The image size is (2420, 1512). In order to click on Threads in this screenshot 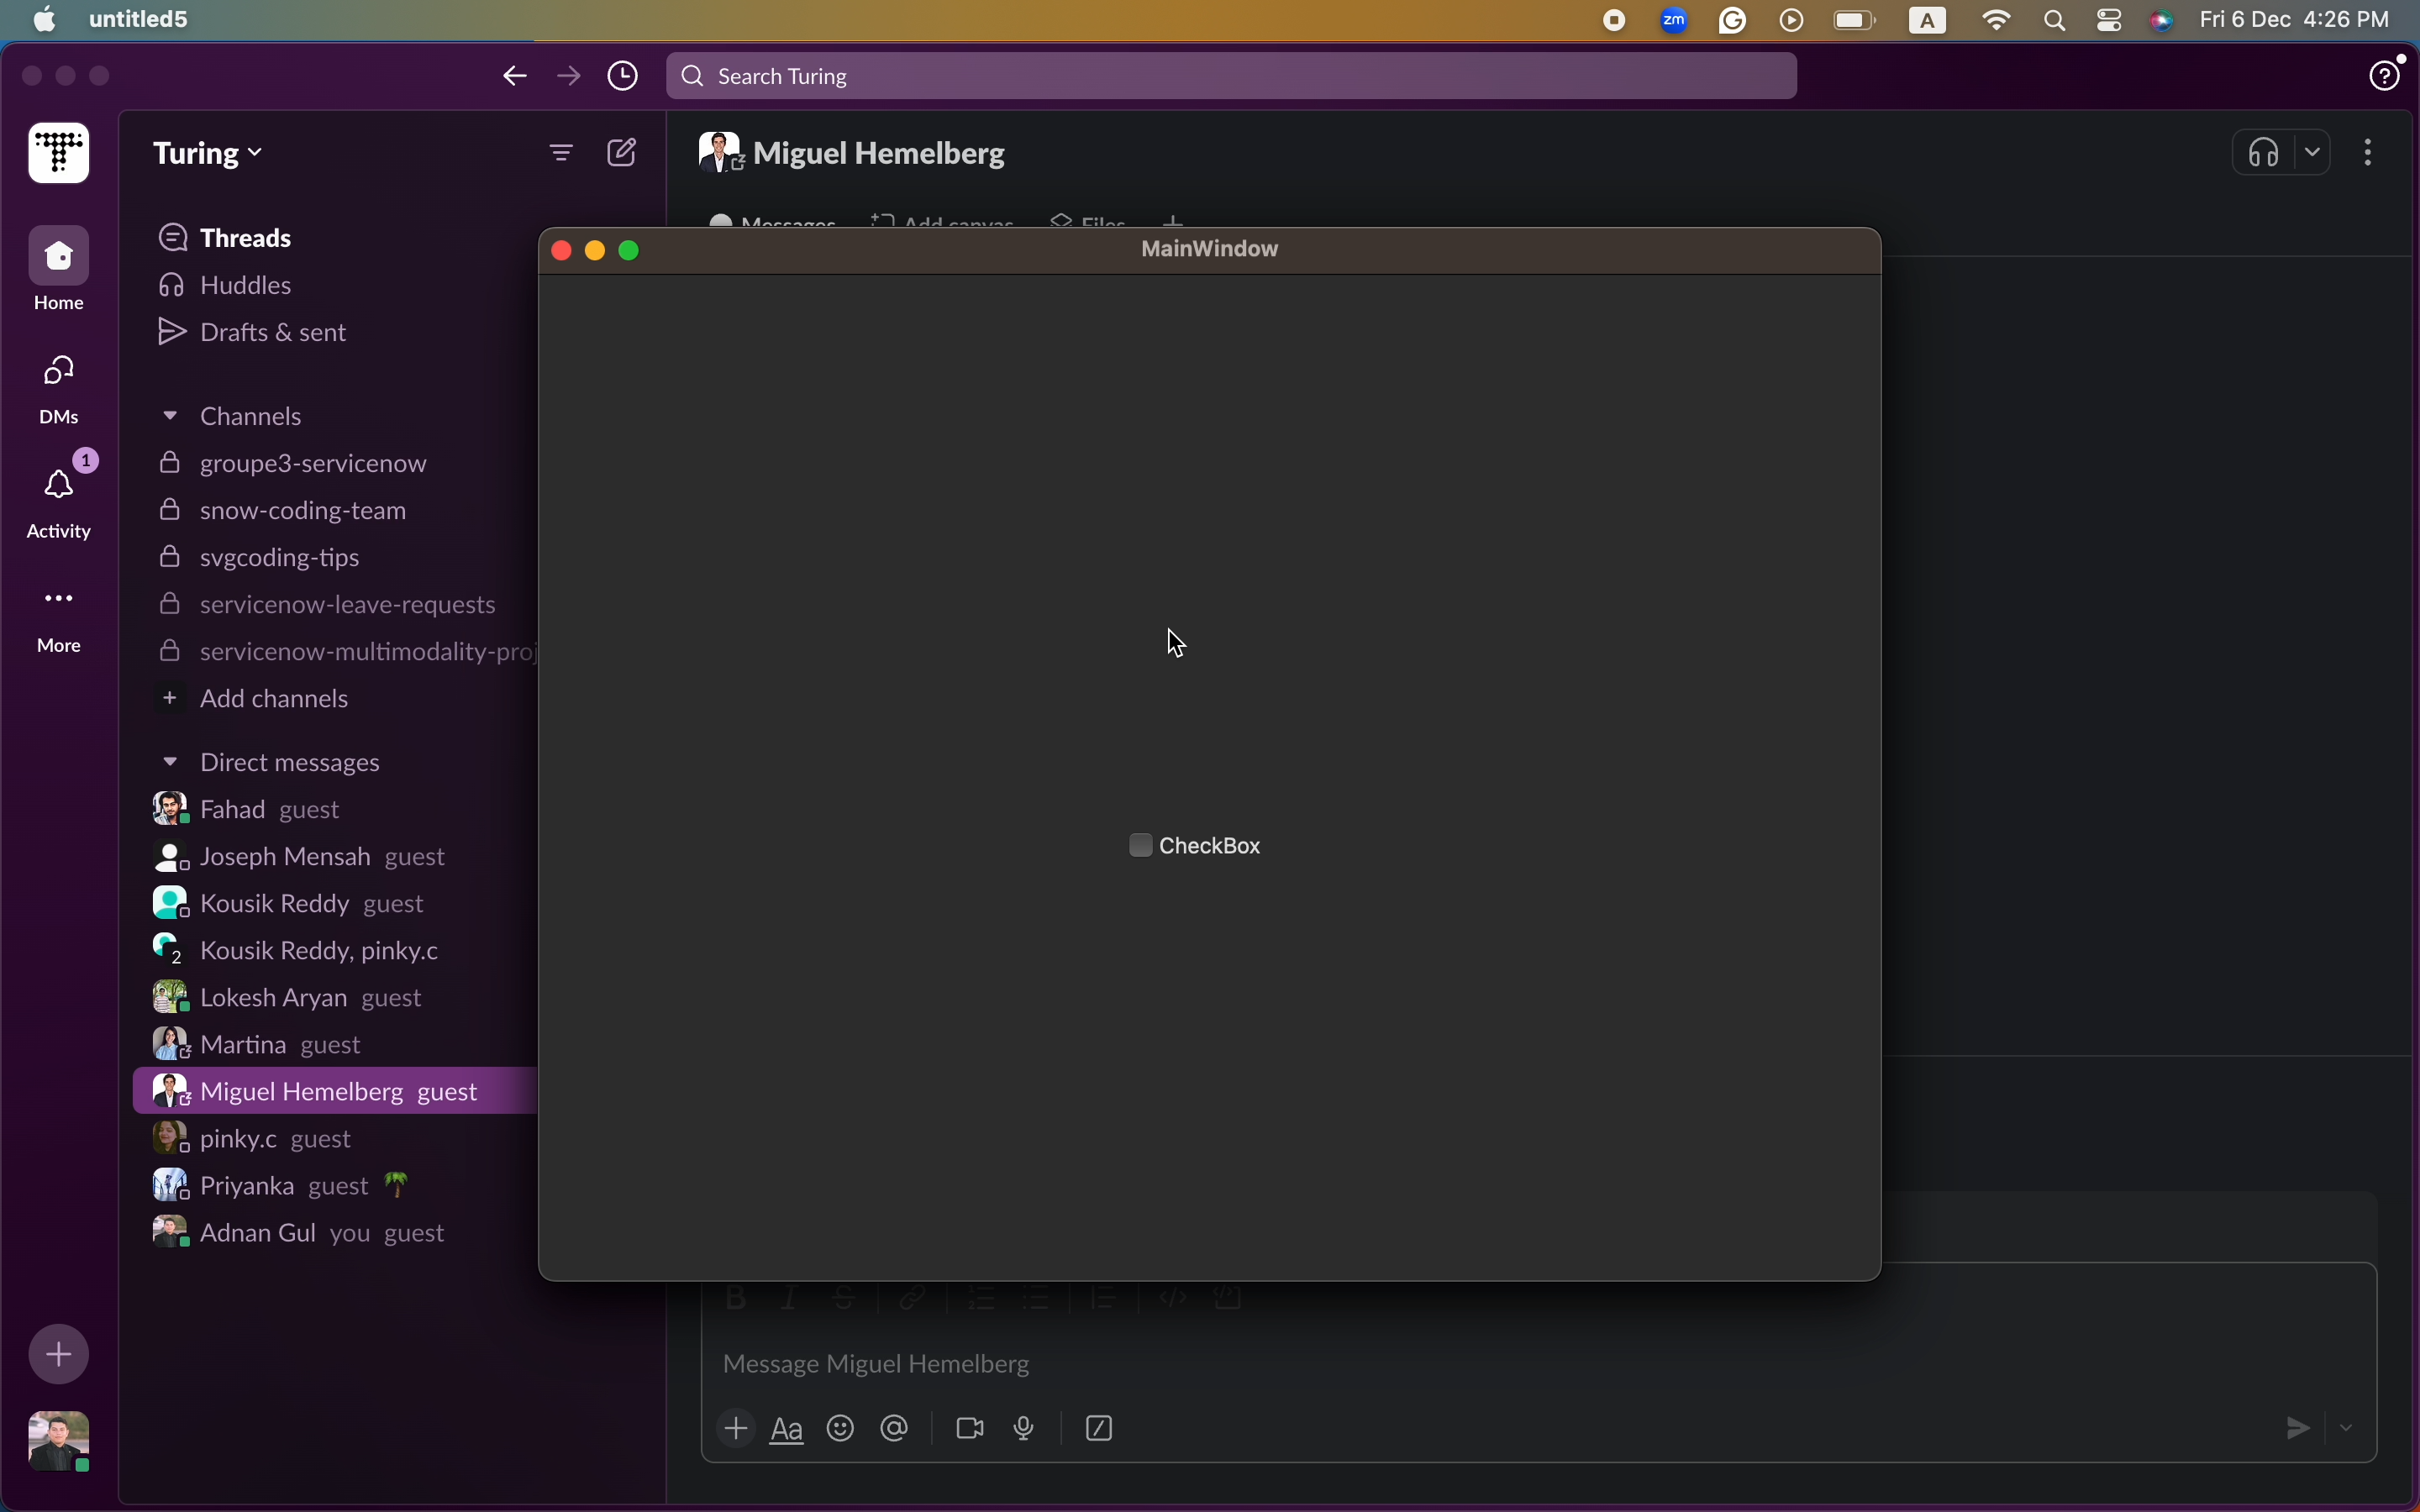, I will do `click(235, 239)`.